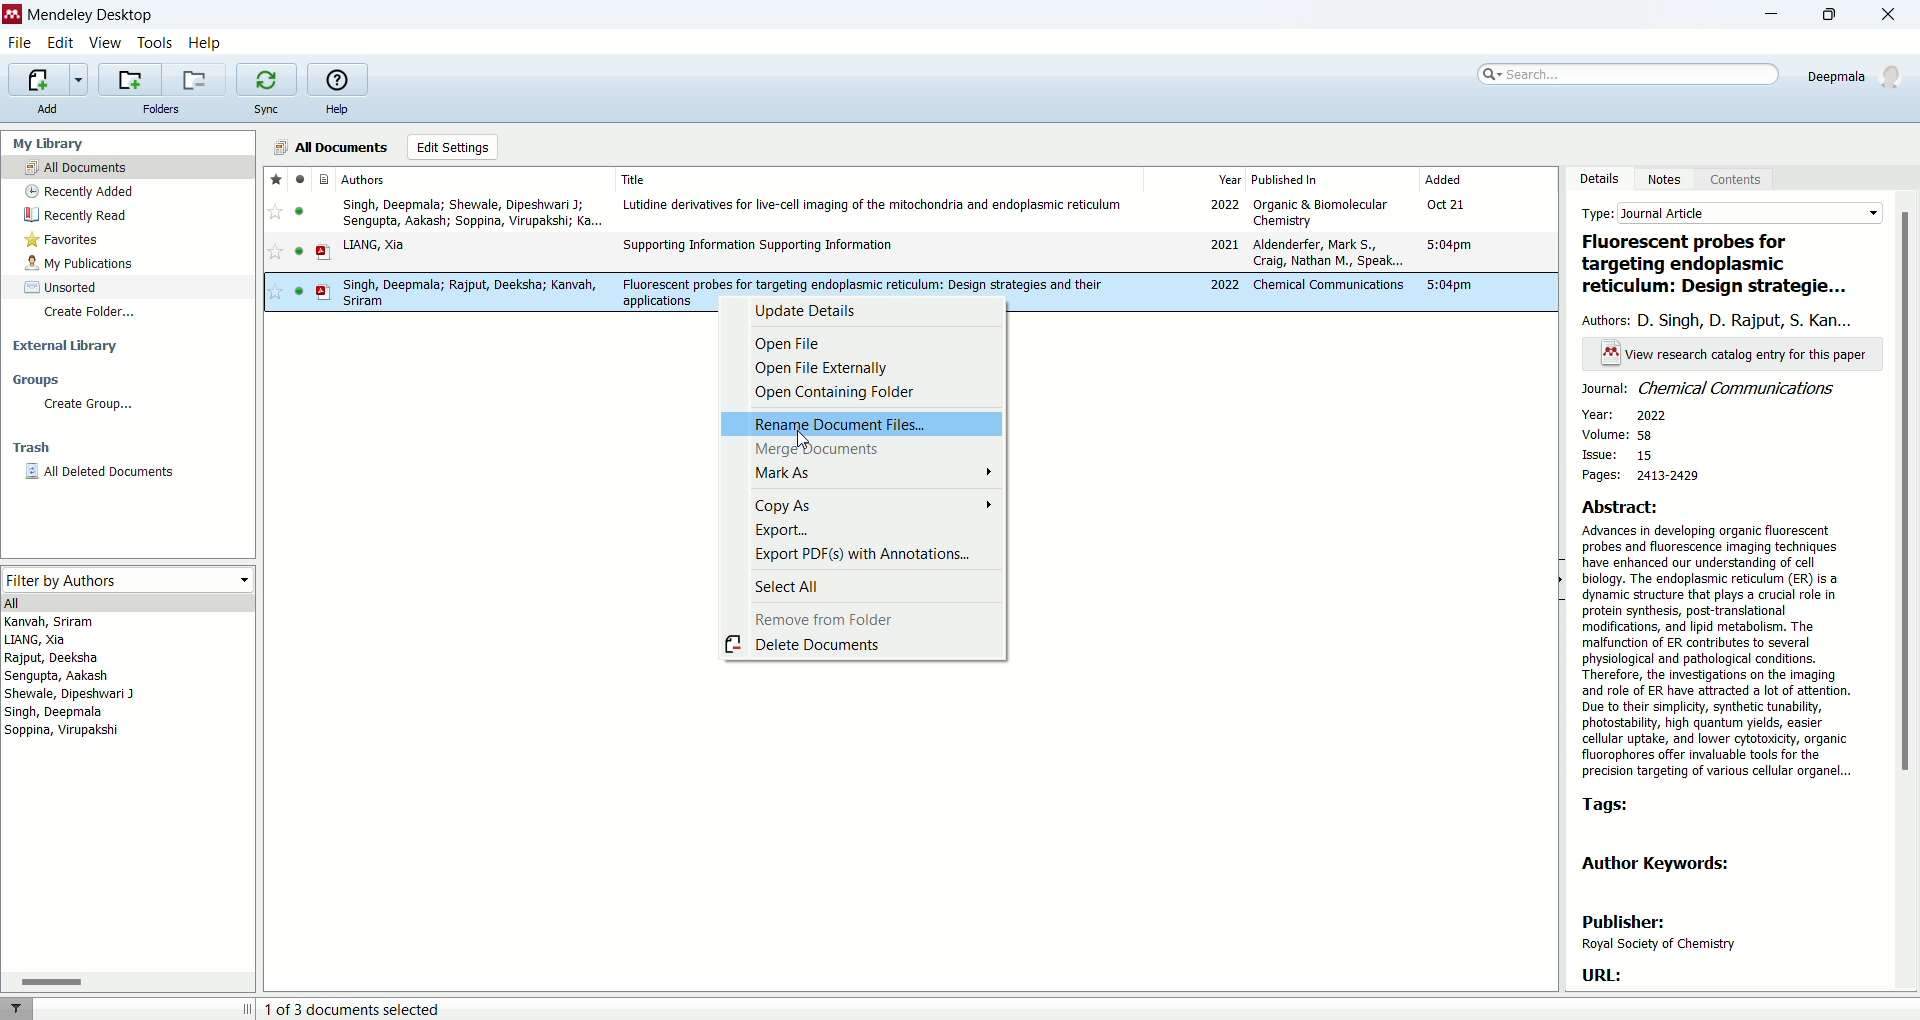 Image resolution: width=1920 pixels, height=1020 pixels. Describe the element at coordinates (332, 145) in the screenshot. I see `all documents` at that location.